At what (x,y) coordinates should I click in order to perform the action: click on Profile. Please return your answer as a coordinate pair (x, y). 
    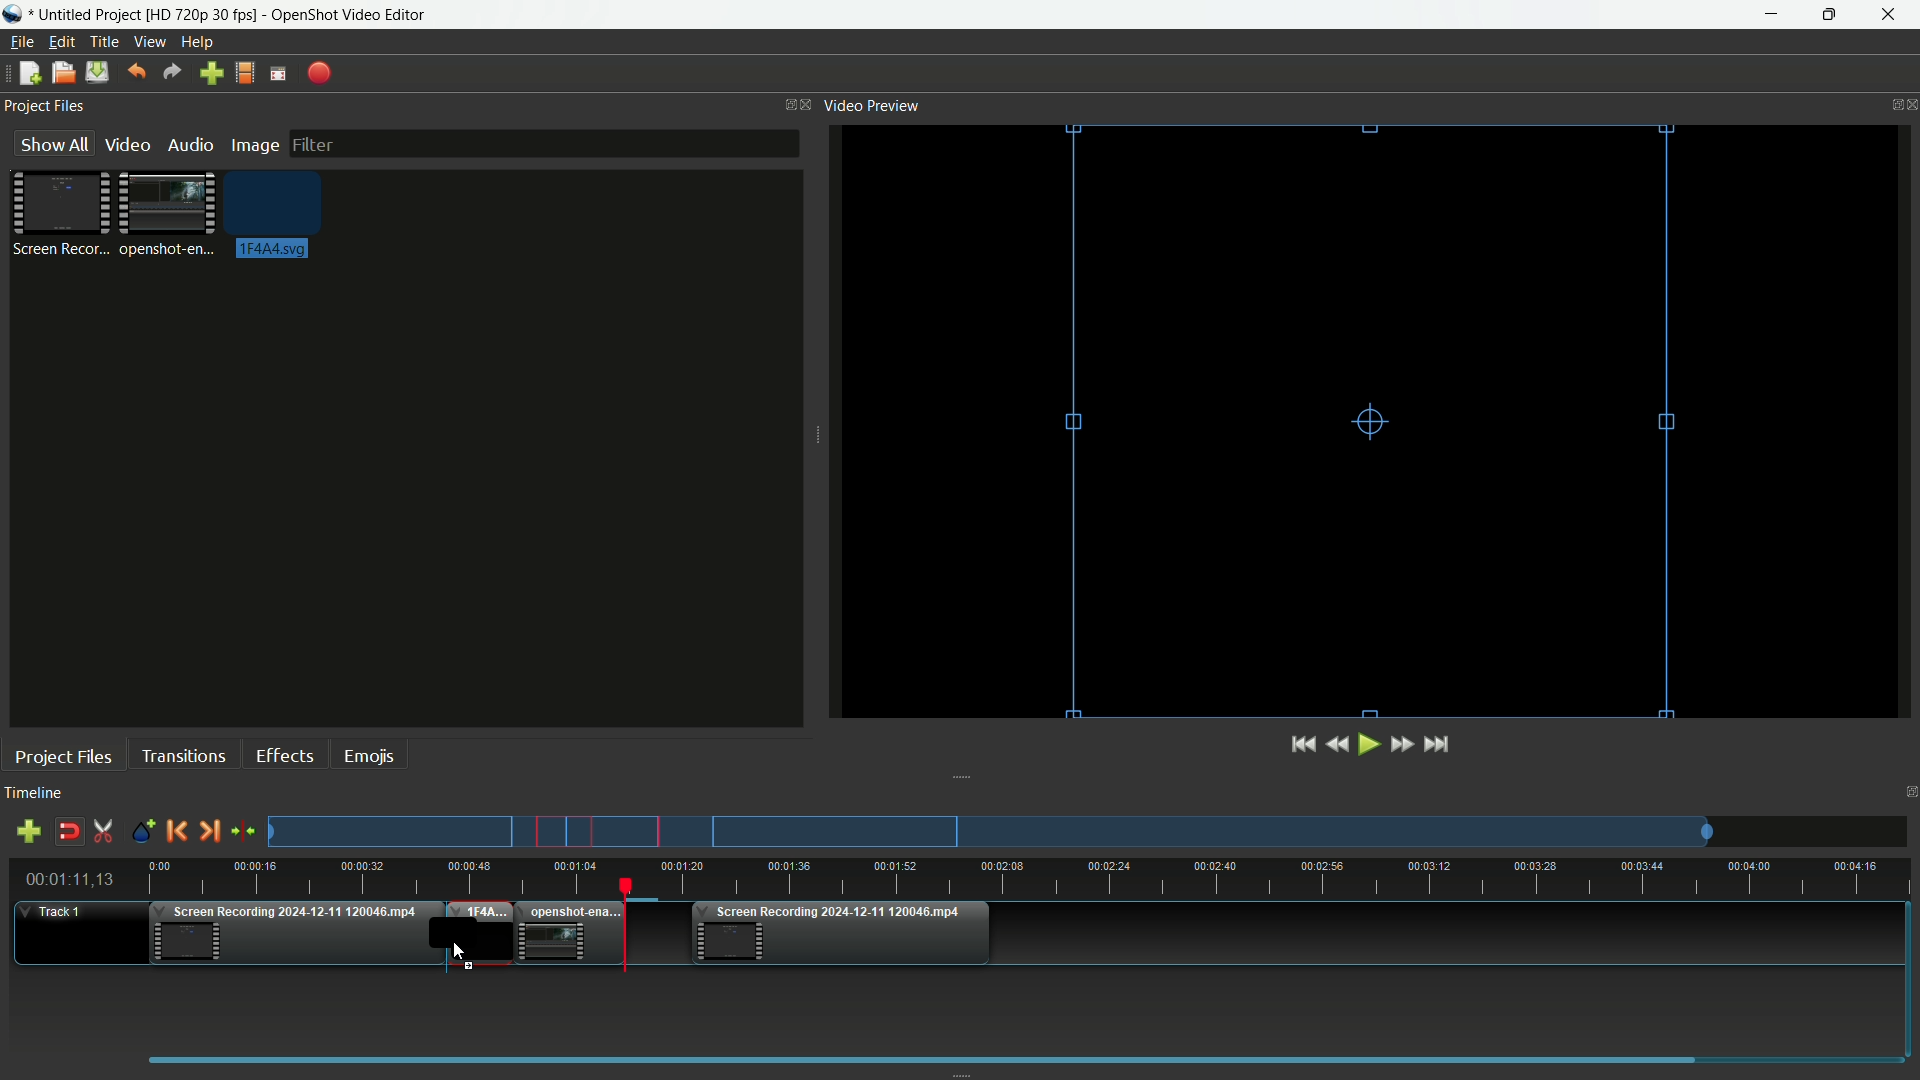
    Looking at the image, I should click on (243, 75).